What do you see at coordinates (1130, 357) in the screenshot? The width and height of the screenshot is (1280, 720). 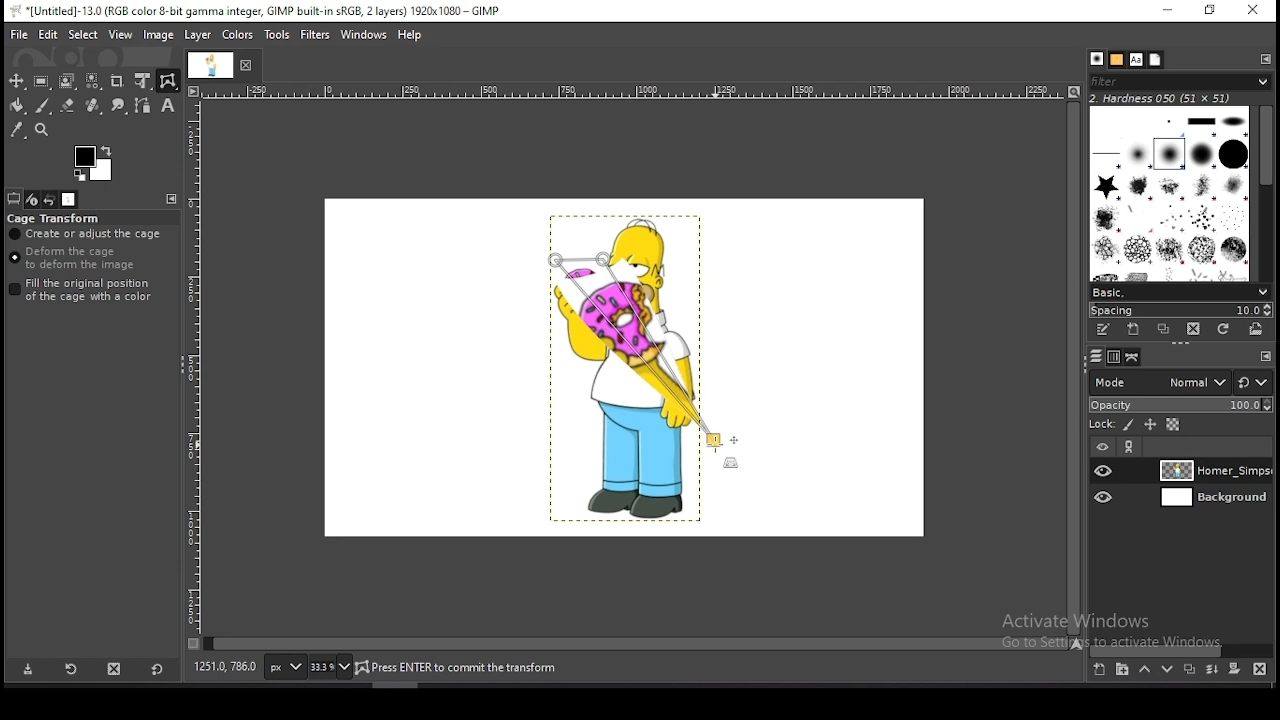 I see `paths` at bounding box center [1130, 357].